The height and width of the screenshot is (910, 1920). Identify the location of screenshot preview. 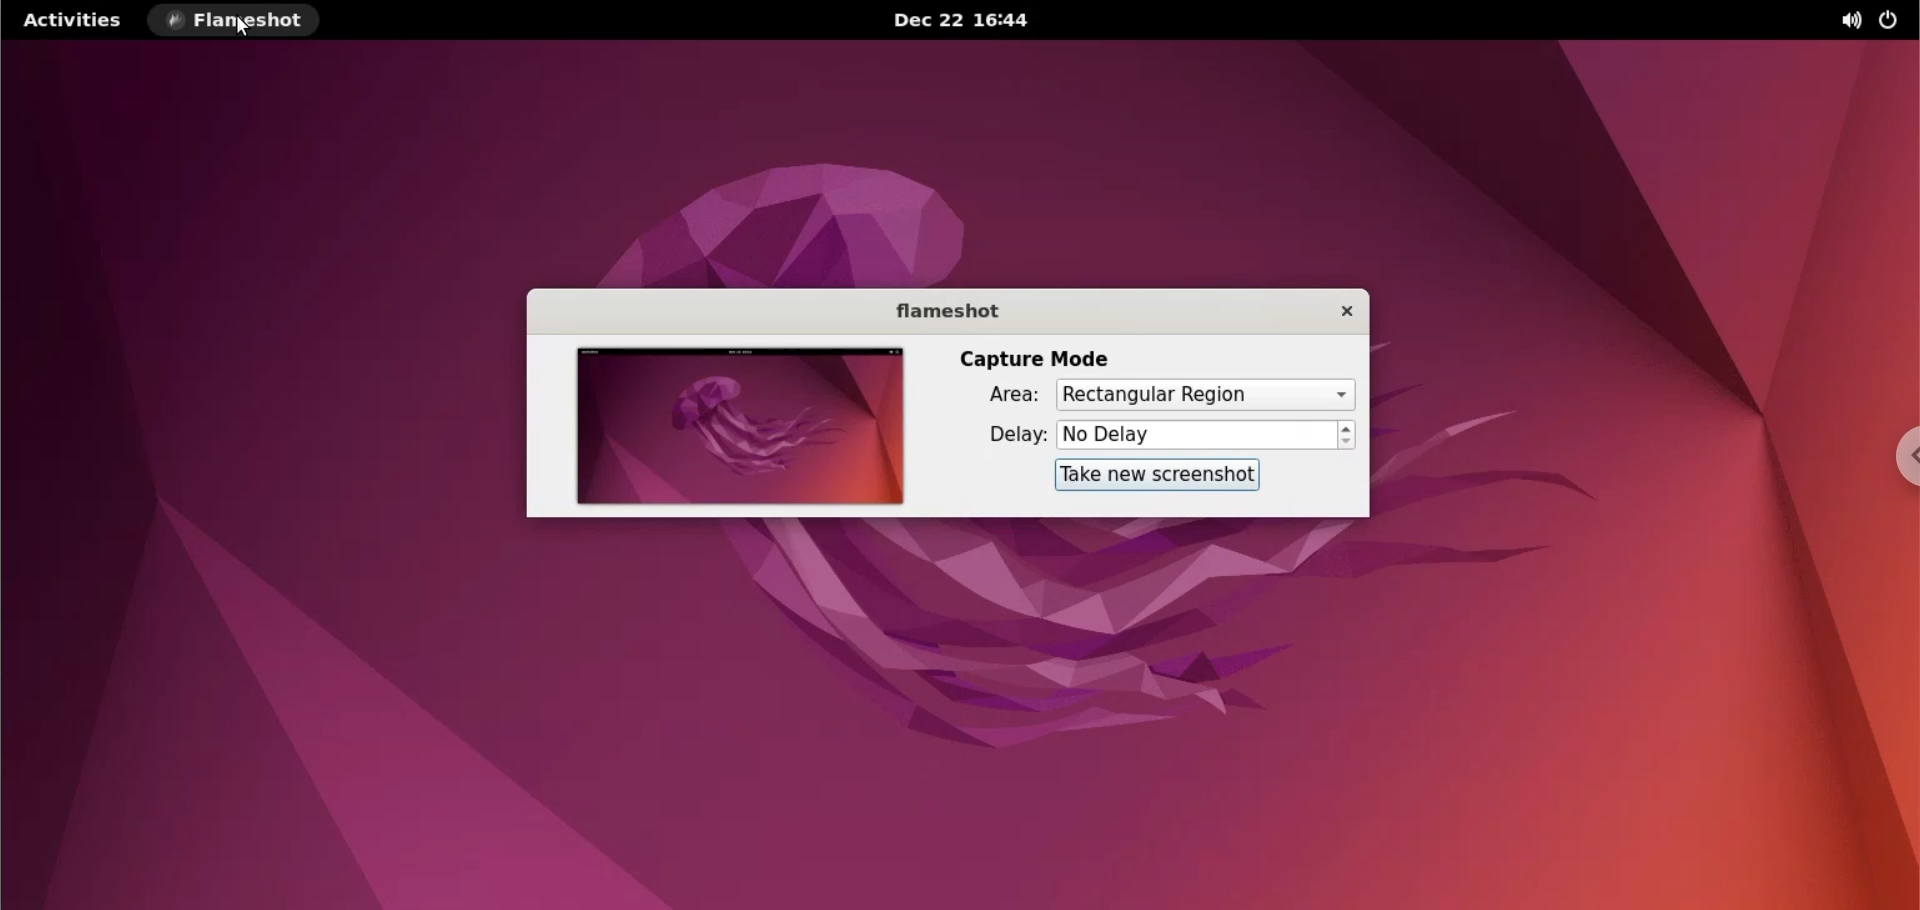
(736, 428).